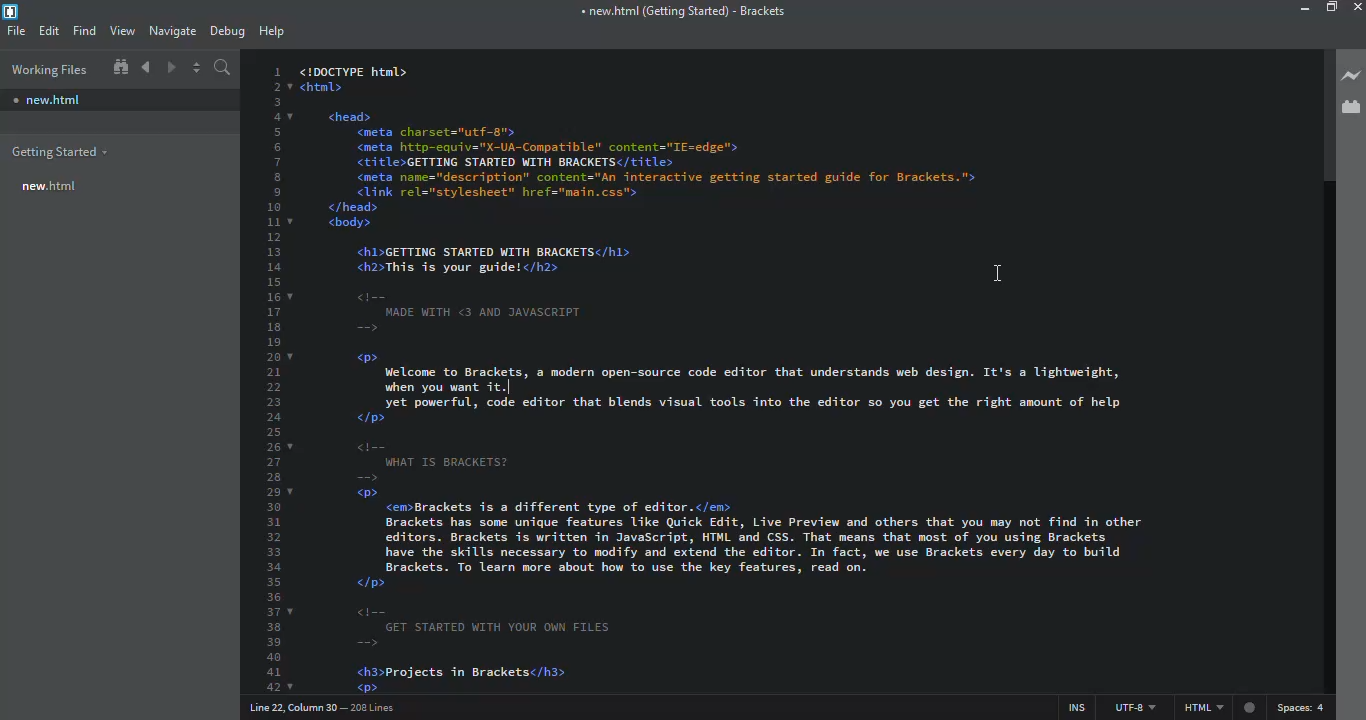 The image size is (1366, 720). What do you see at coordinates (17, 29) in the screenshot?
I see `file` at bounding box center [17, 29].